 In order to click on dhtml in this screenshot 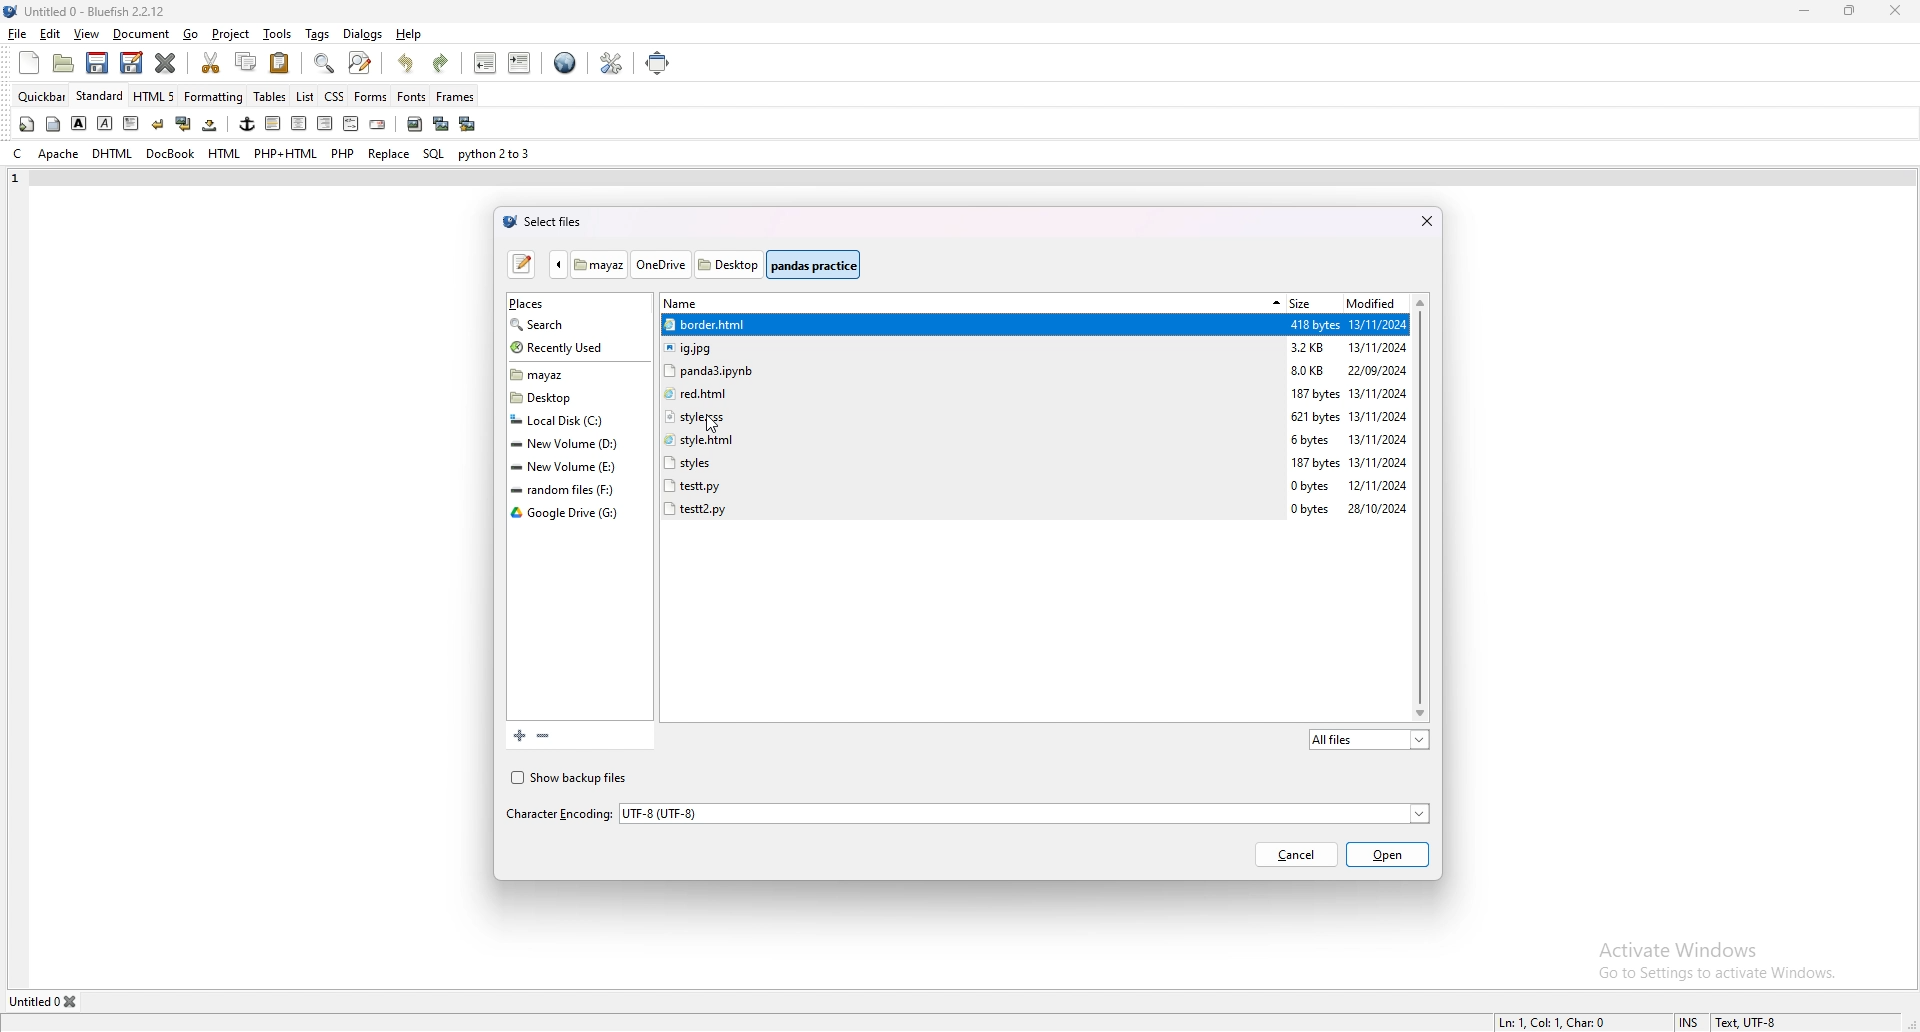, I will do `click(114, 152)`.